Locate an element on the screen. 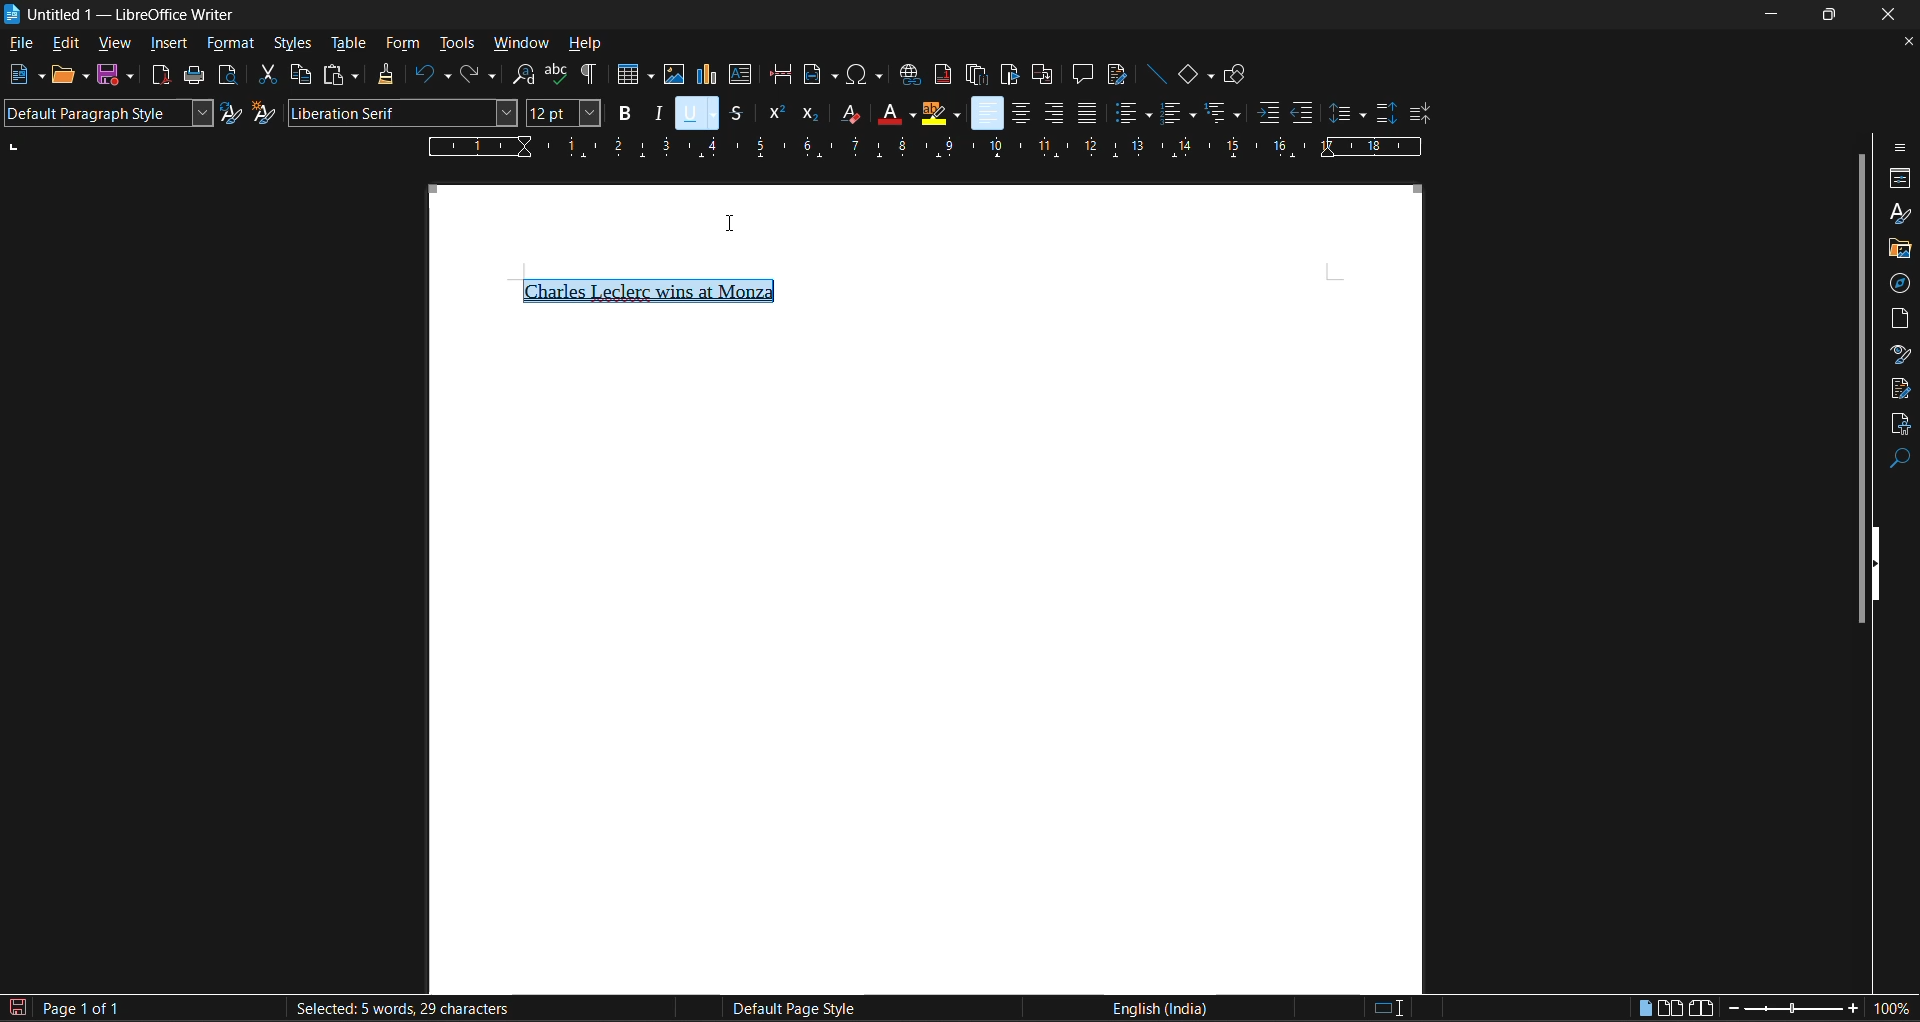  text language is located at coordinates (1157, 1007).